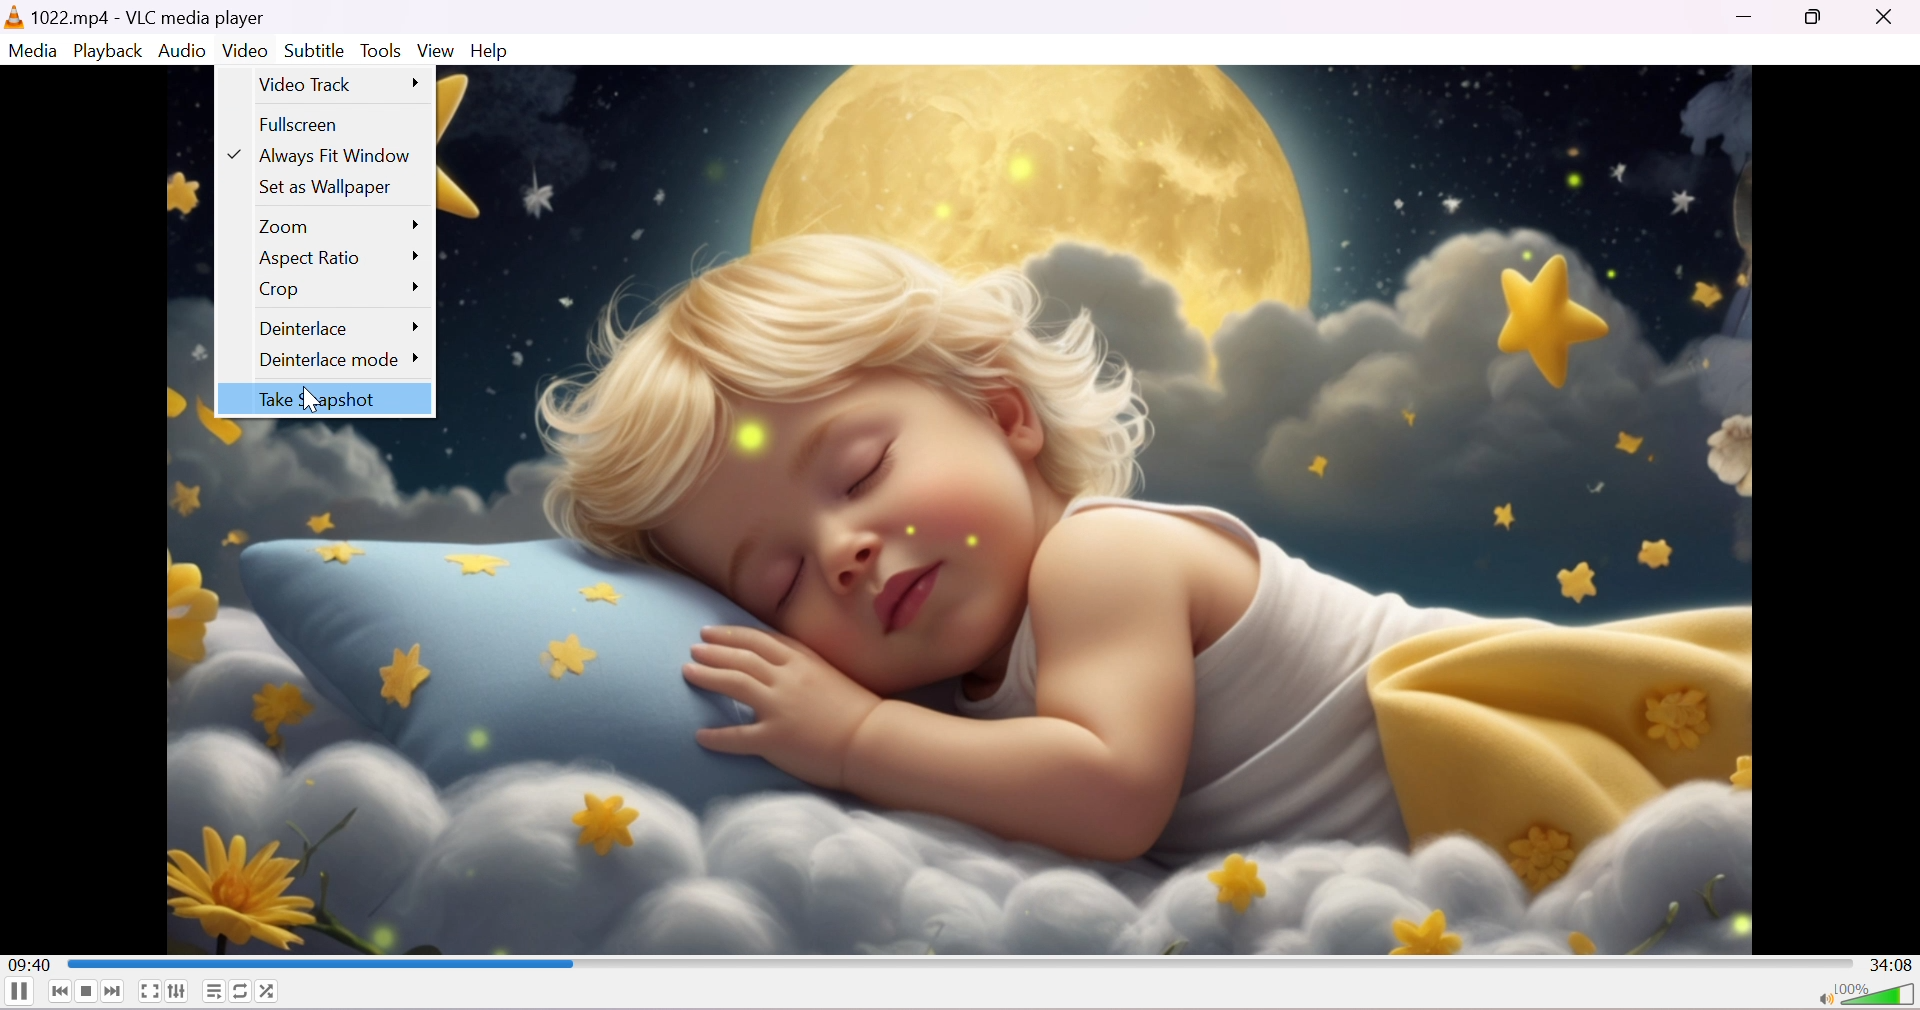  I want to click on Next media in the playlist, skip forward when held, so click(114, 992).